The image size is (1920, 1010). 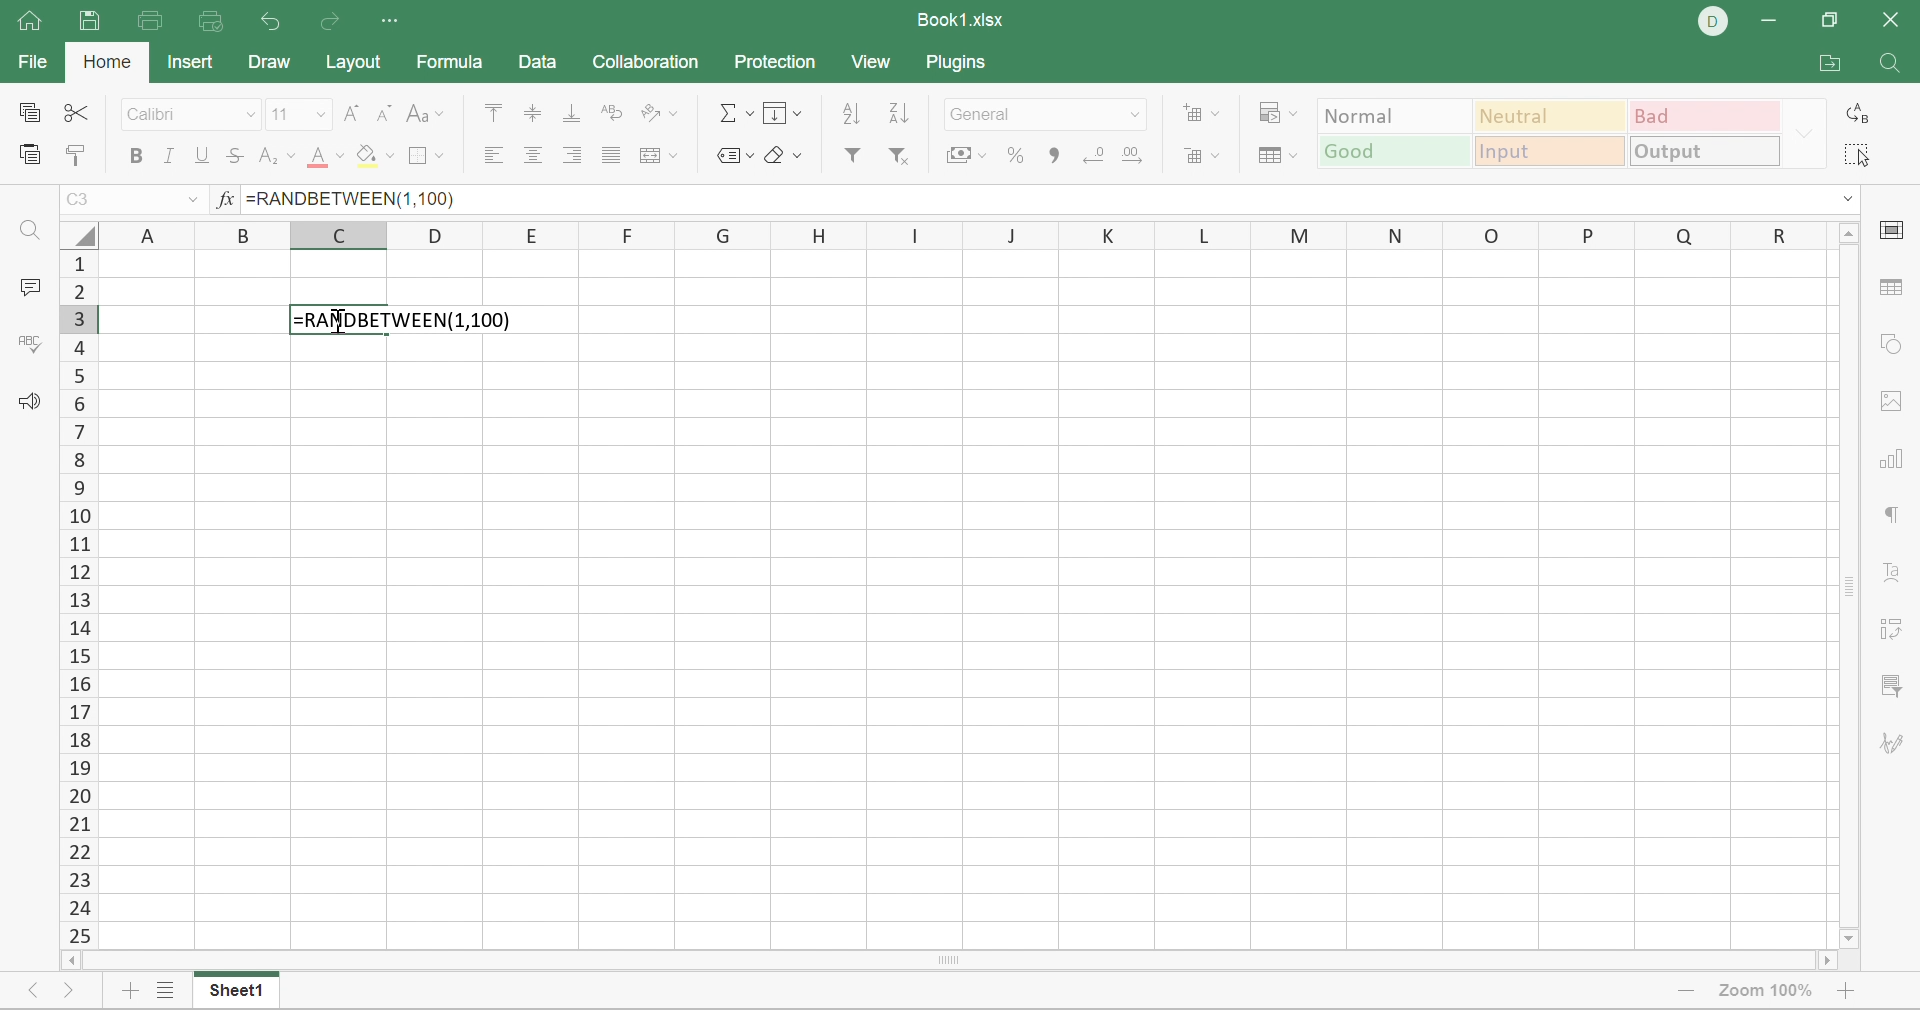 What do you see at coordinates (963, 156) in the screenshot?
I see `Accounting style` at bounding box center [963, 156].